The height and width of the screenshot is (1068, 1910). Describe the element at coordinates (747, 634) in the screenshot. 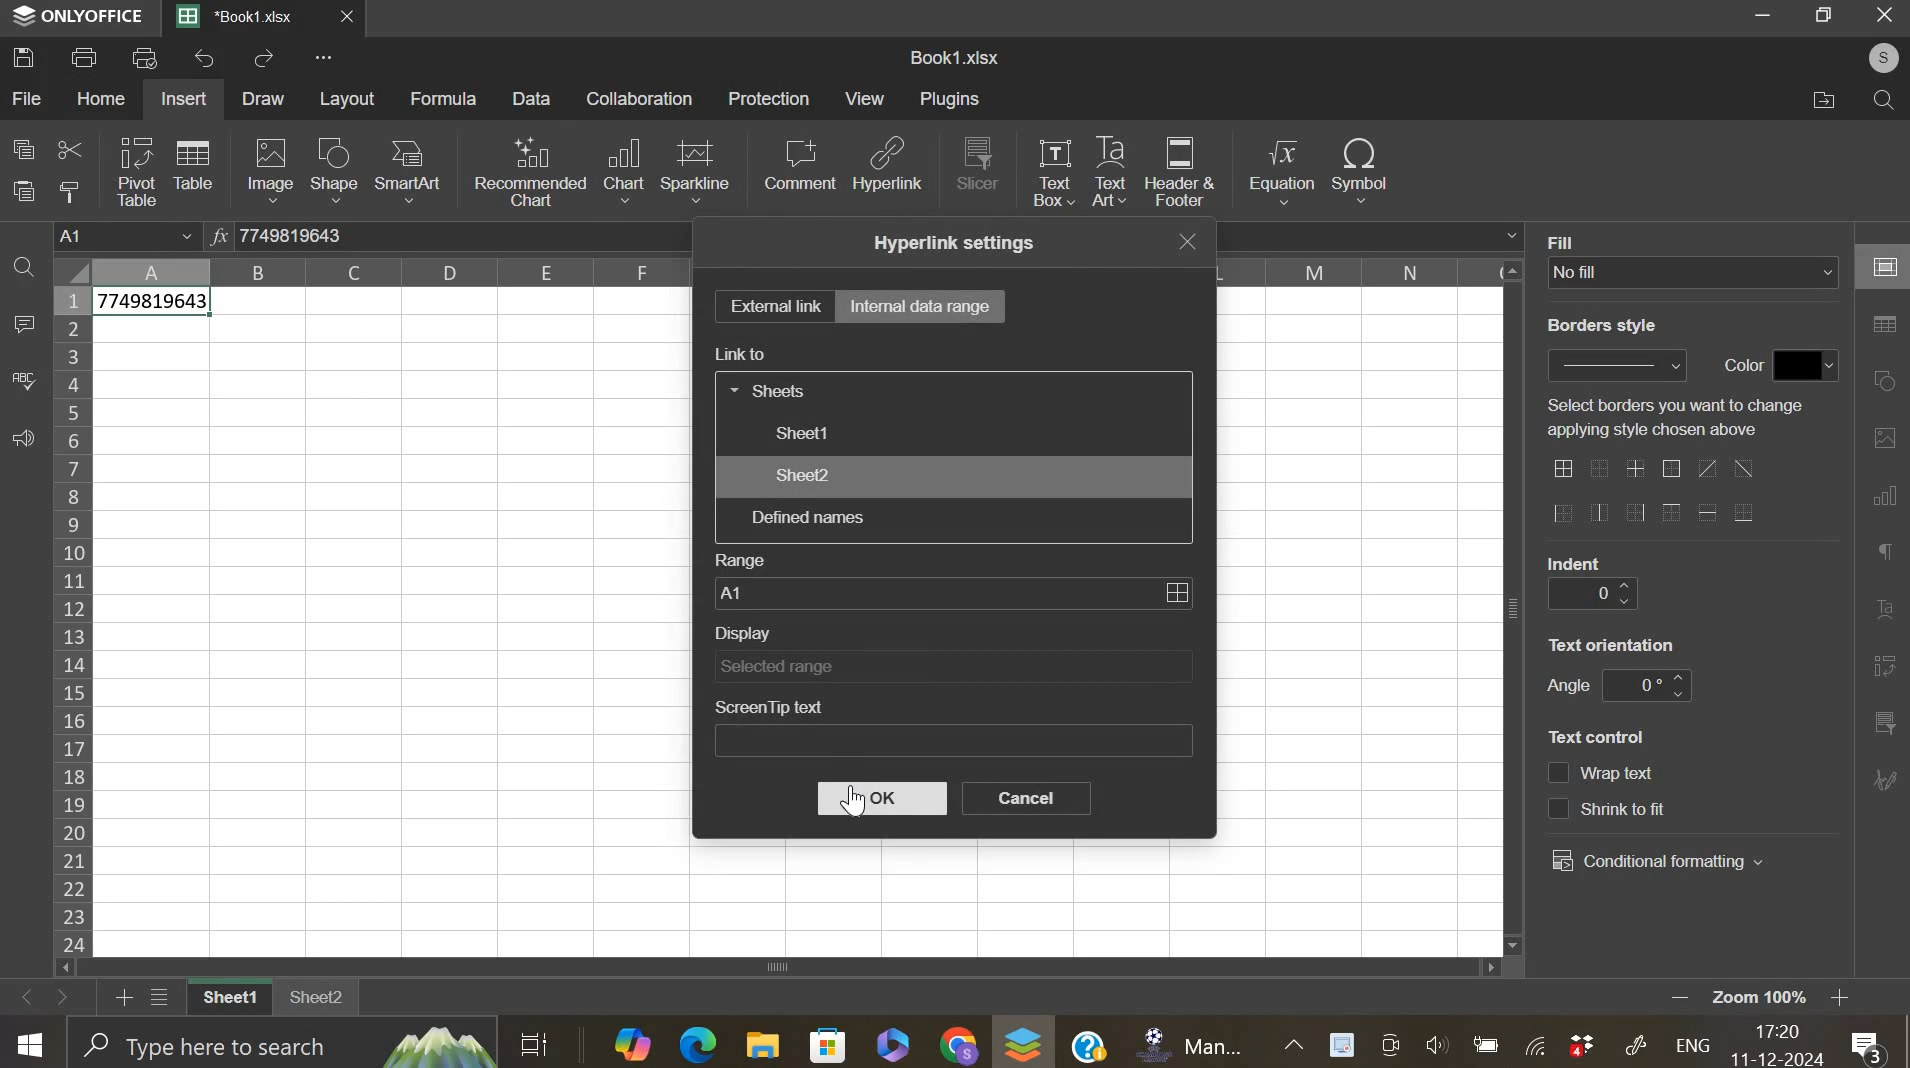

I see `display` at that location.